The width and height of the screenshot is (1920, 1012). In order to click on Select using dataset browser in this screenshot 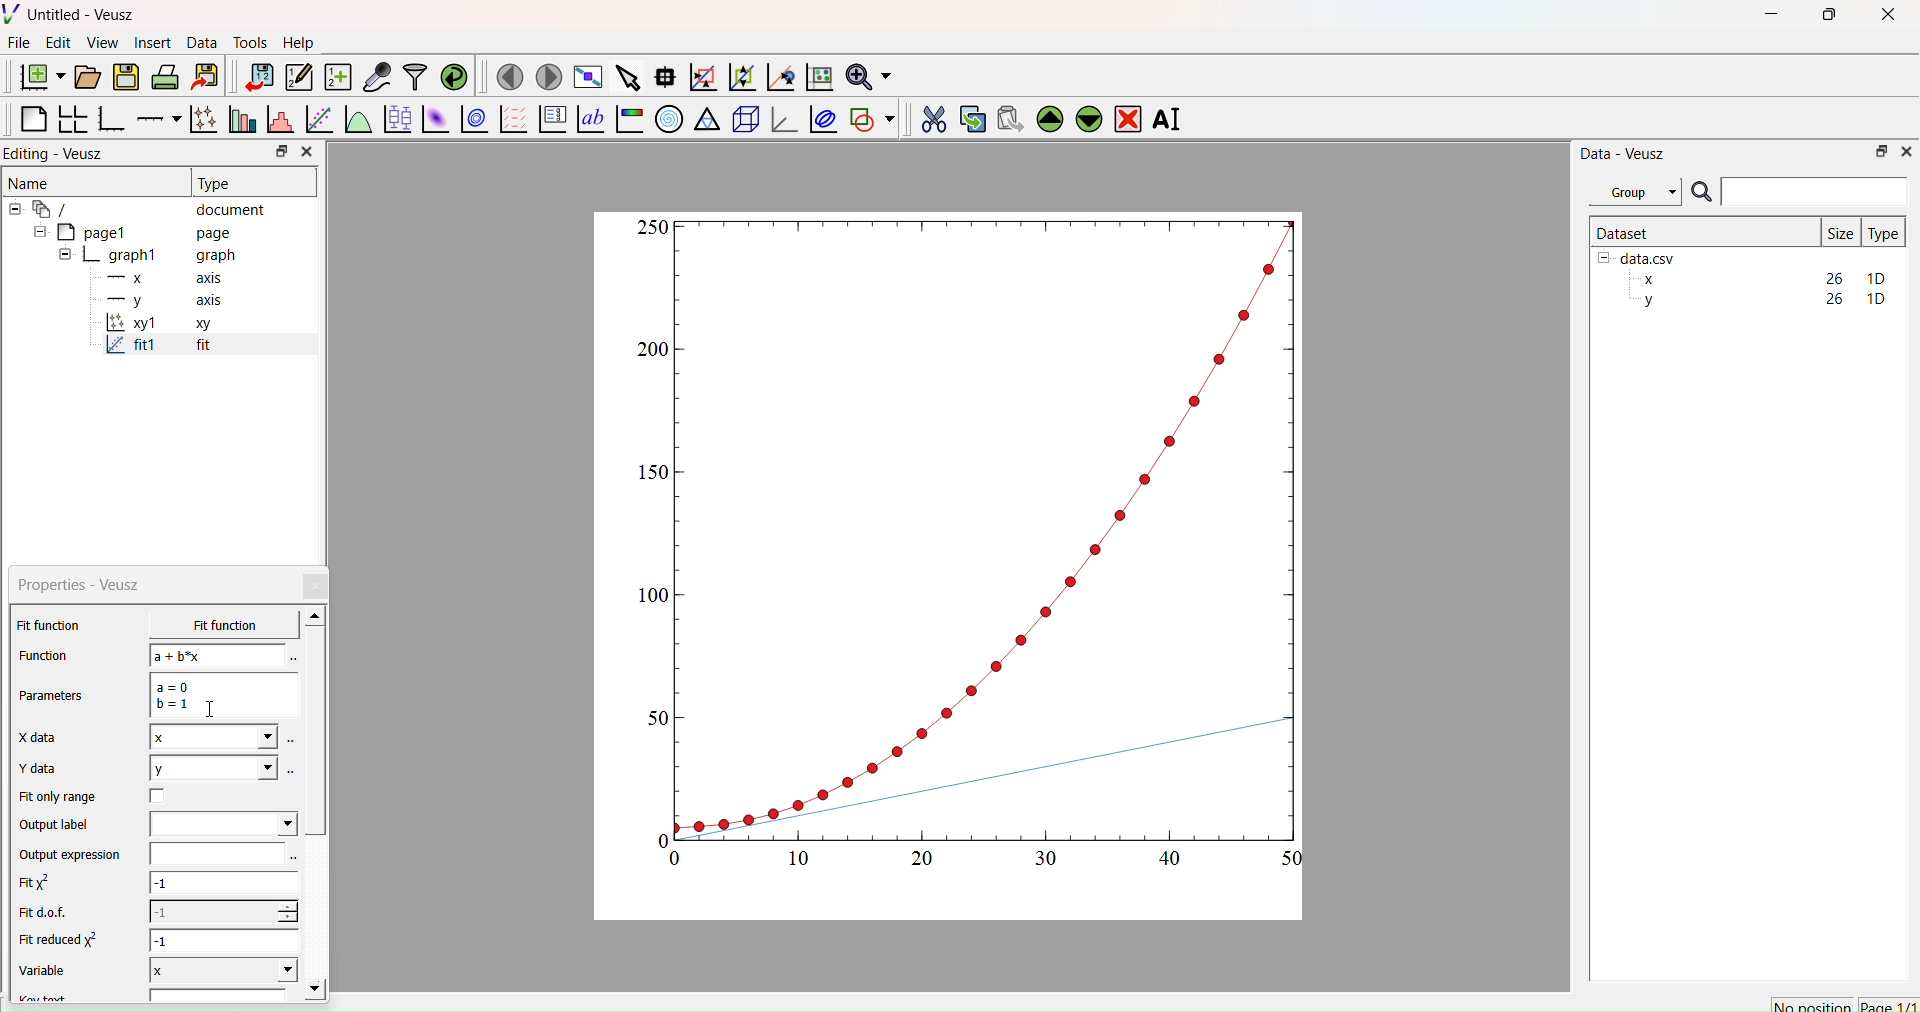, I will do `click(291, 659)`.